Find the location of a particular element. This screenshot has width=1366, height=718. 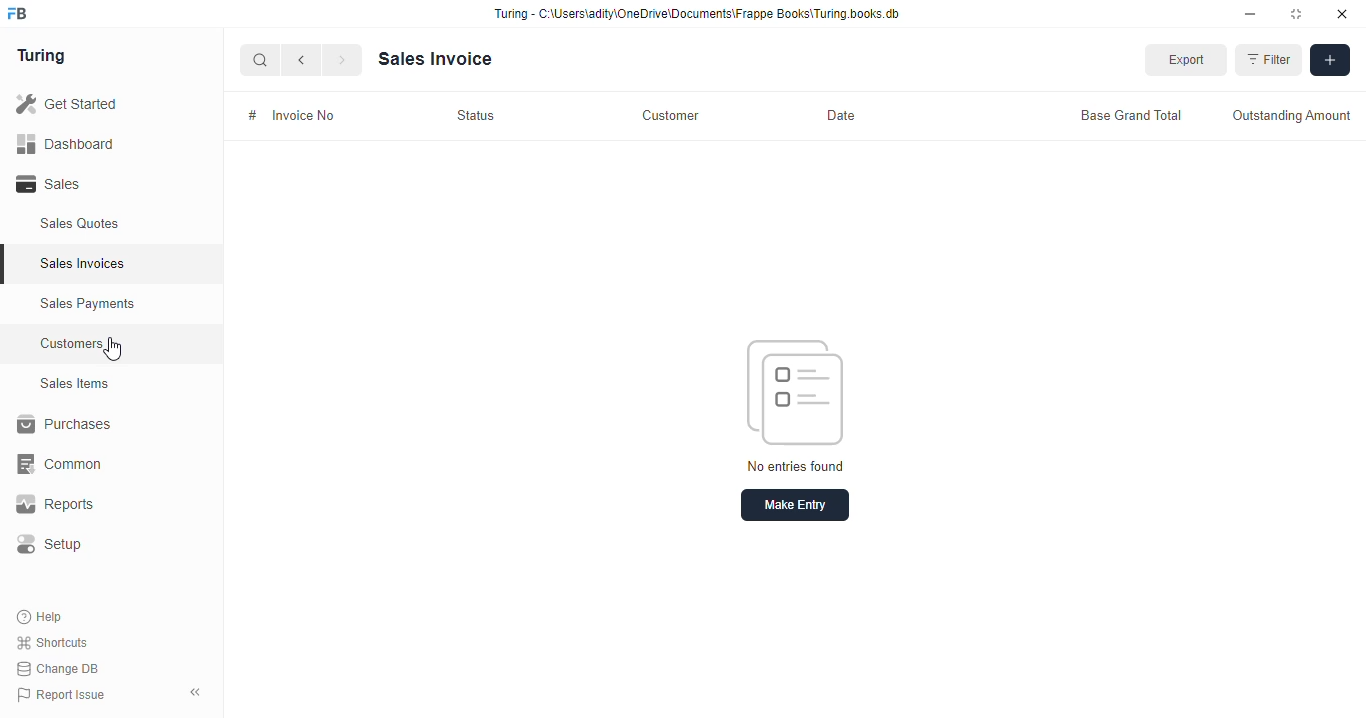

close is located at coordinates (1345, 14).